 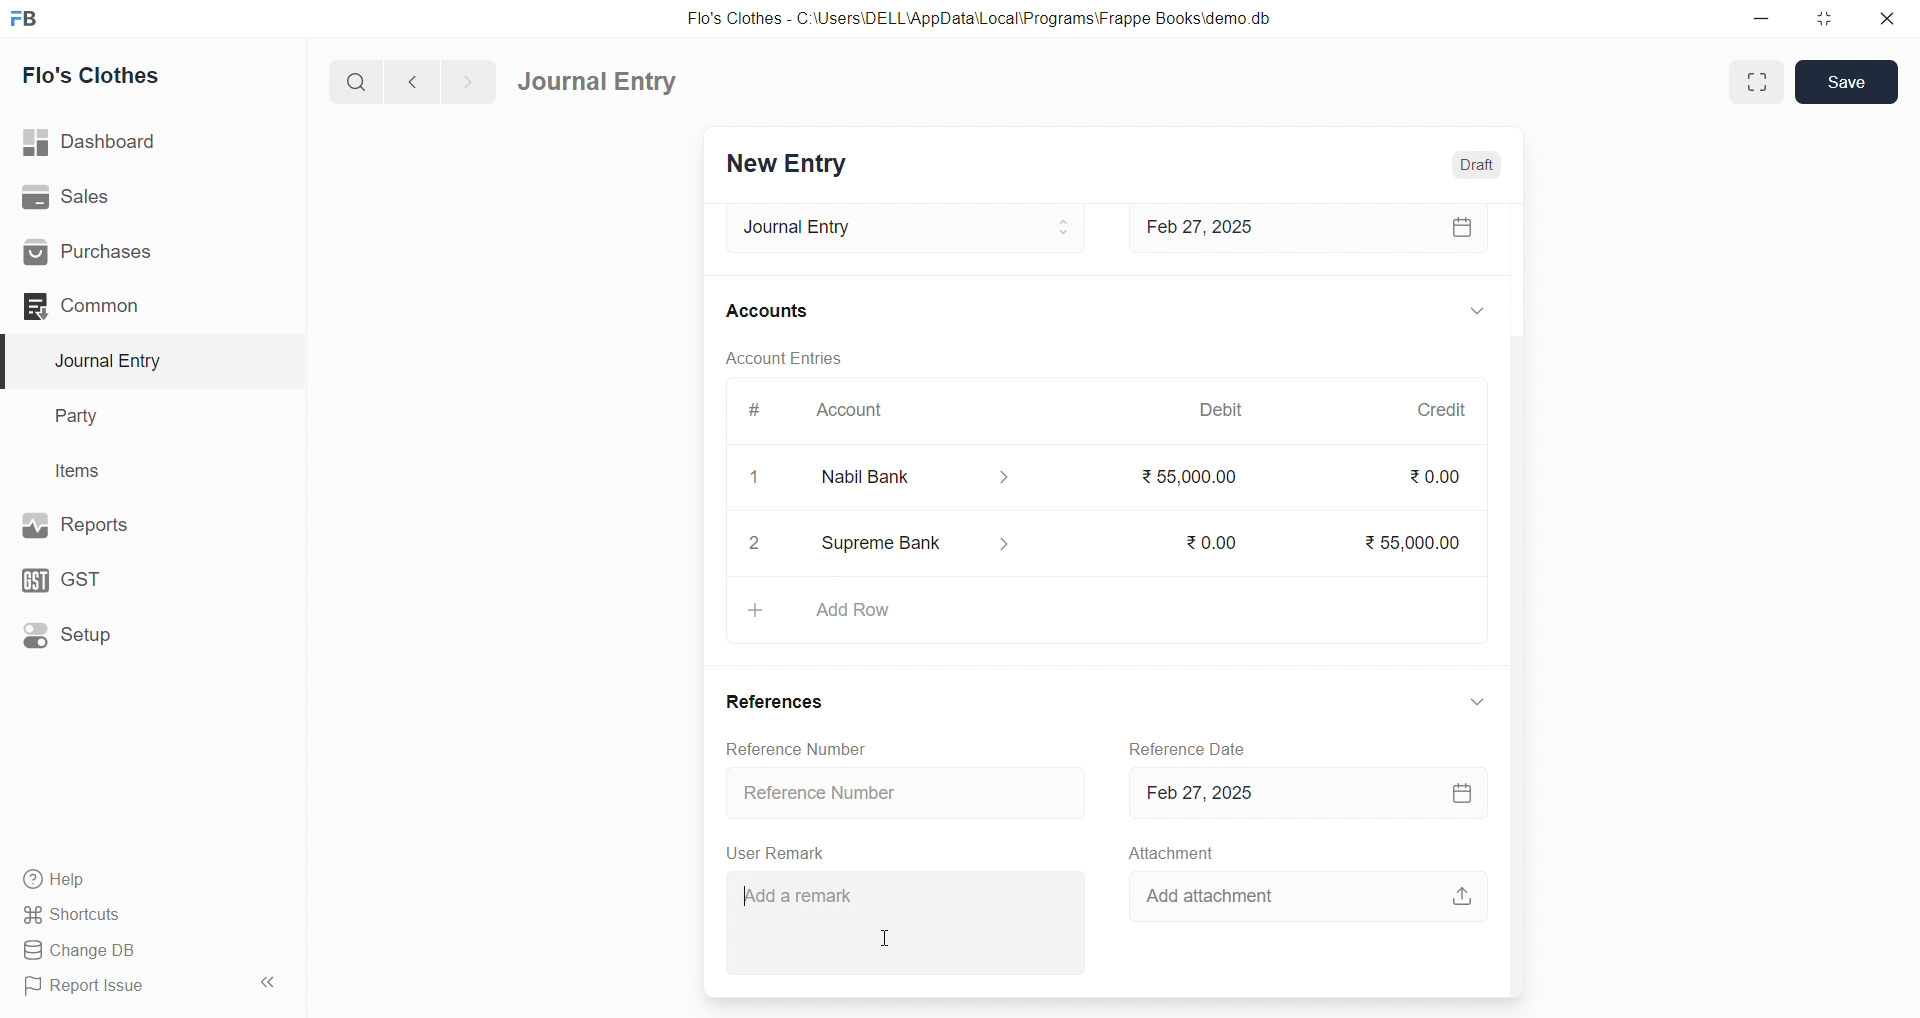 I want to click on minimize, so click(x=1758, y=17).